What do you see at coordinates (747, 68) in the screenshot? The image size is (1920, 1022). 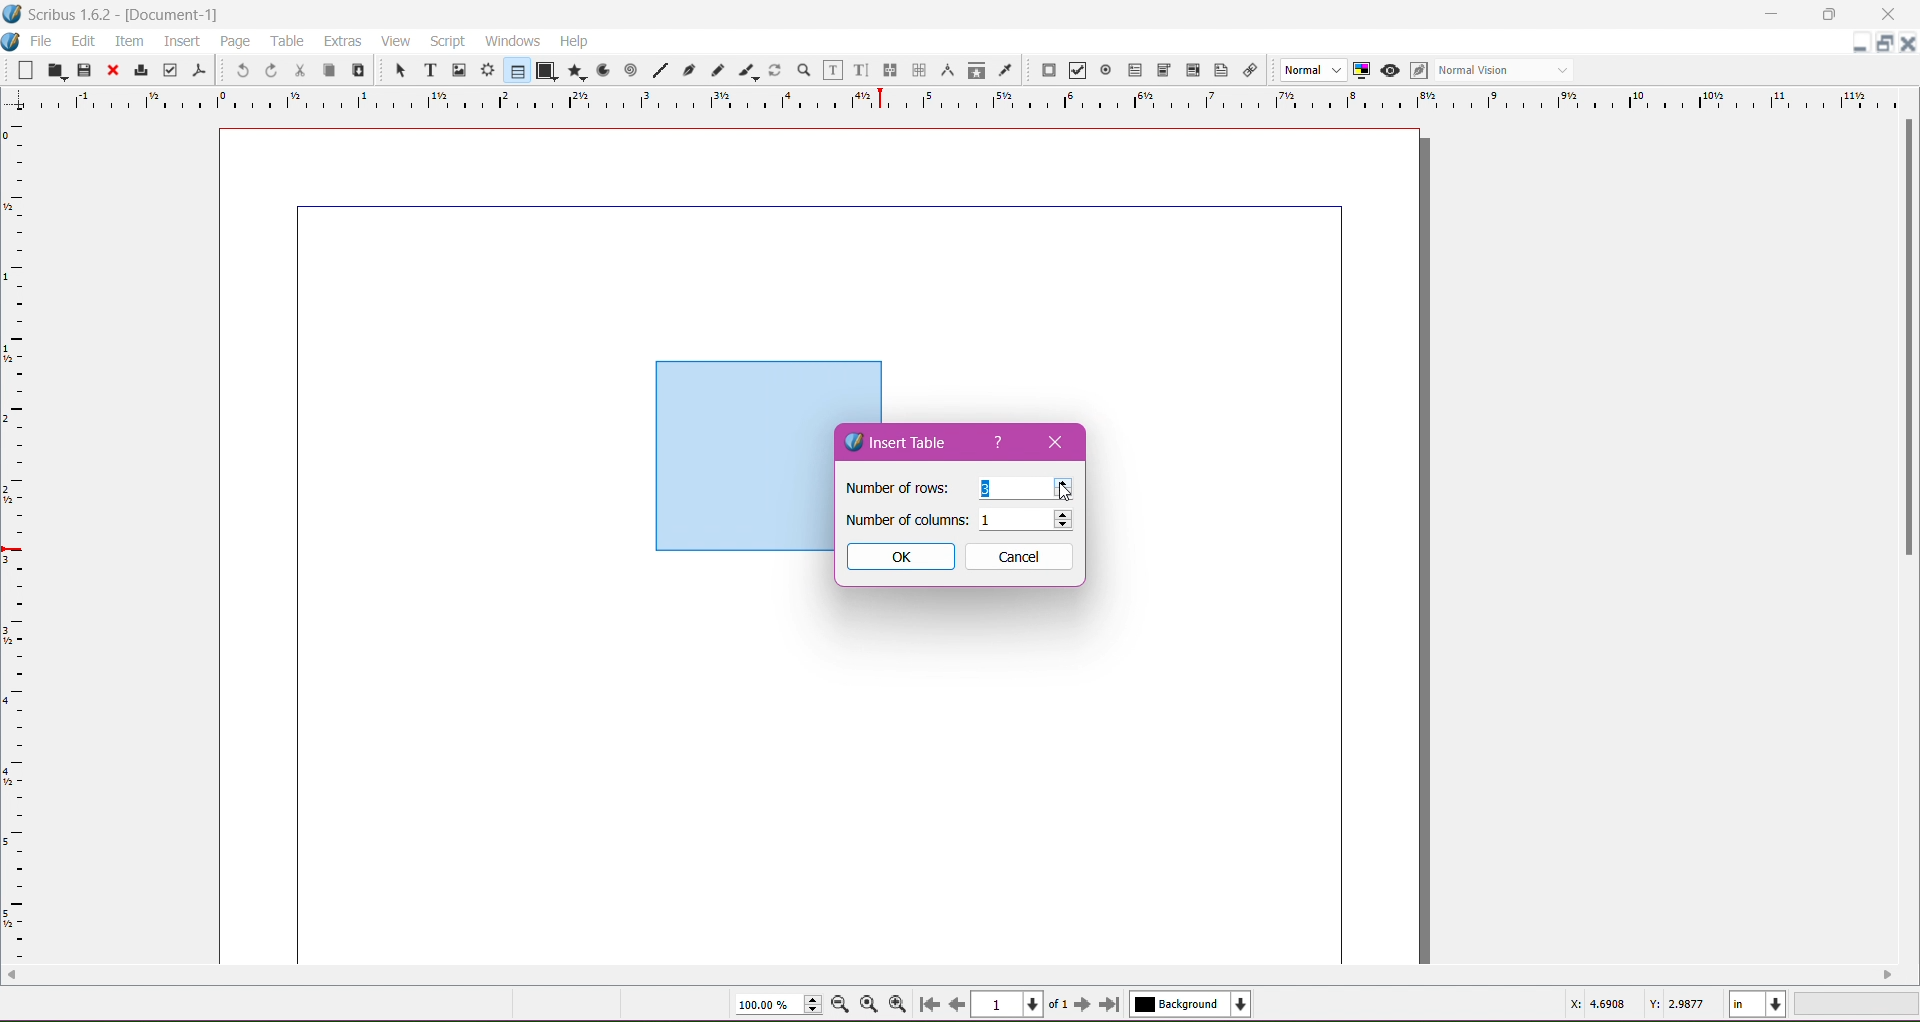 I see `Calligraphic Line` at bounding box center [747, 68].